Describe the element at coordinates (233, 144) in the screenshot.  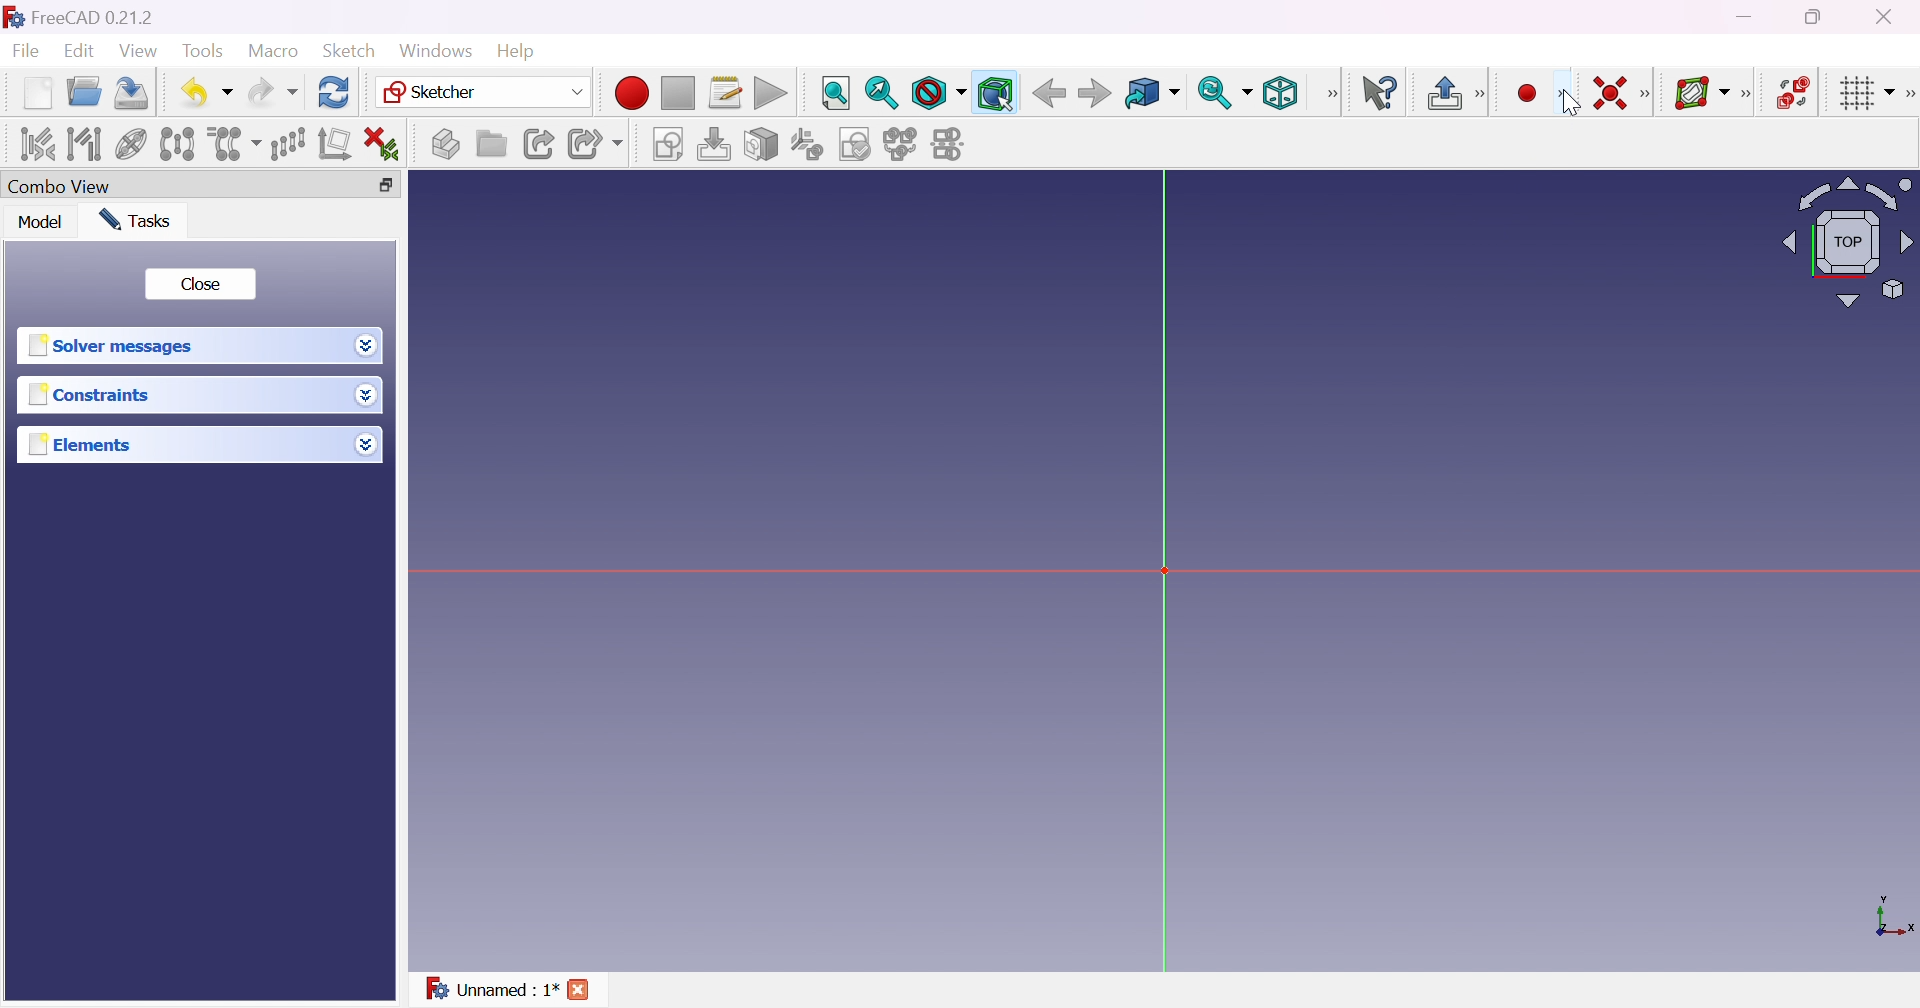
I see `Clone` at that location.